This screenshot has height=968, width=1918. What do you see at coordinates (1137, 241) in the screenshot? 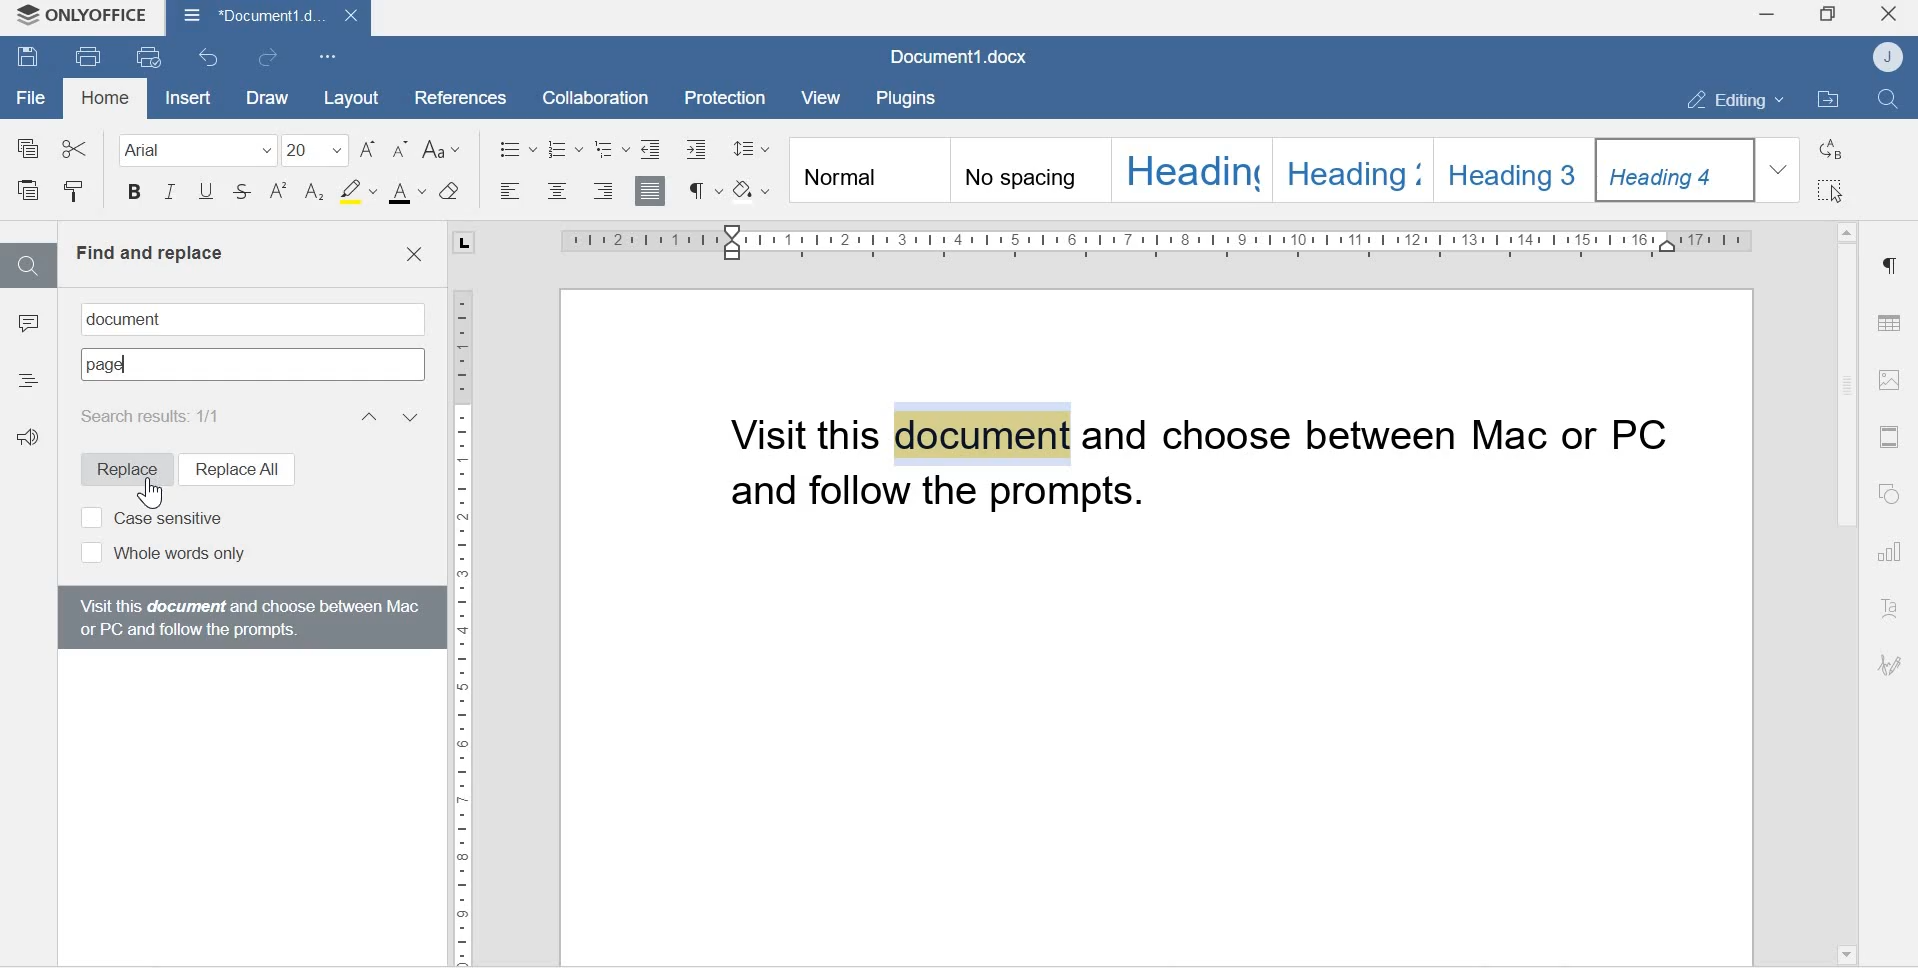
I see `Scale` at bounding box center [1137, 241].